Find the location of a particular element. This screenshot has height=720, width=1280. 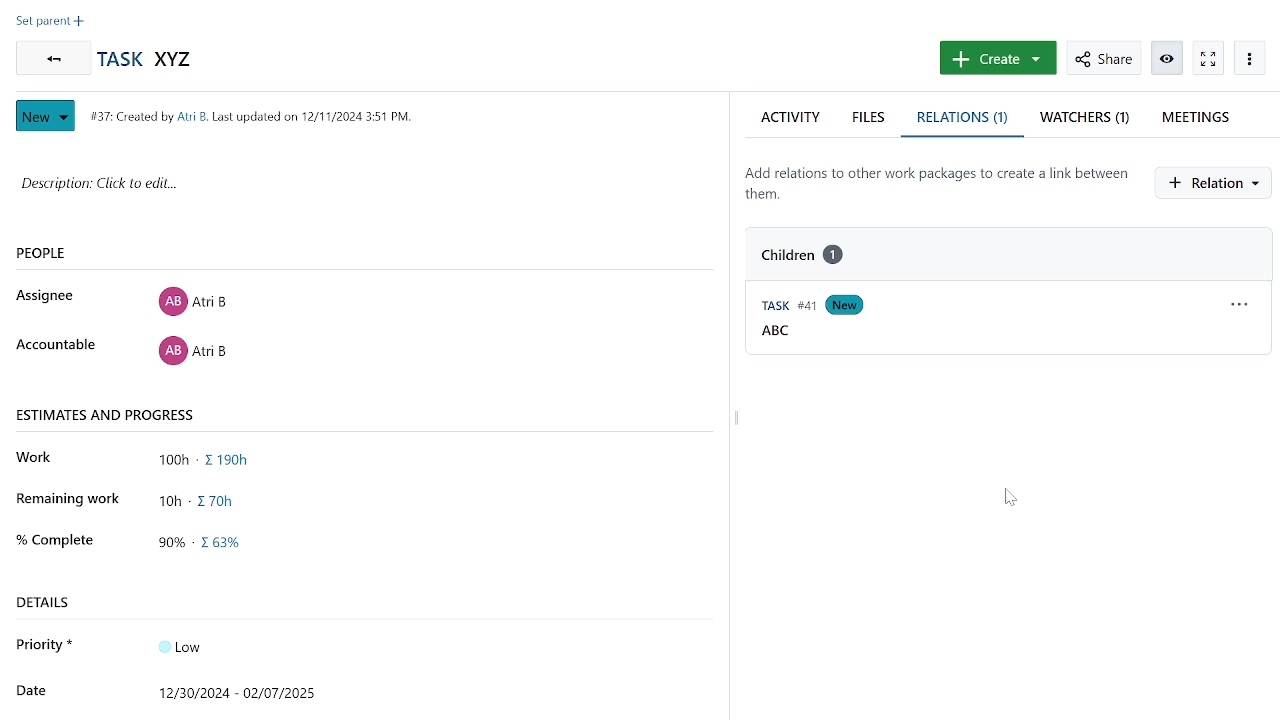

activate zen mode is located at coordinates (1169, 57).